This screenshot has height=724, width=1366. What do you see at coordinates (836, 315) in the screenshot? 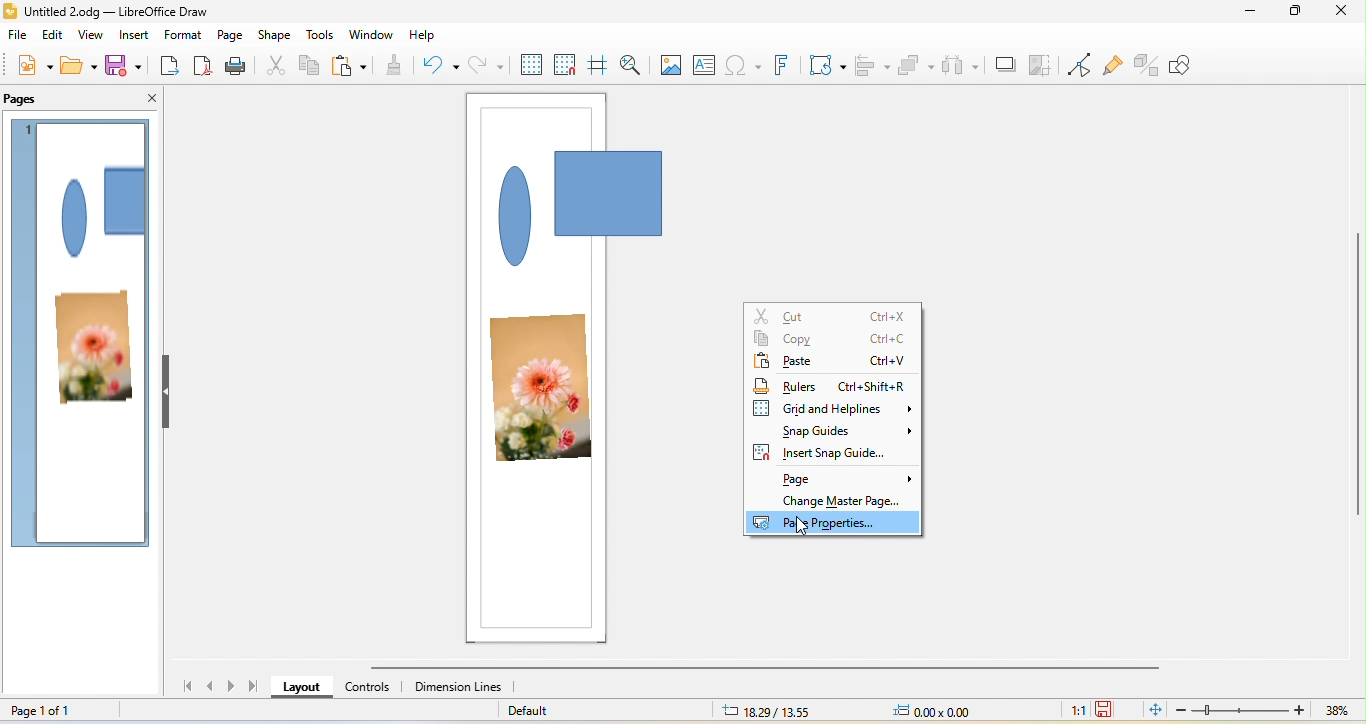
I see `cut` at bounding box center [836, 315].